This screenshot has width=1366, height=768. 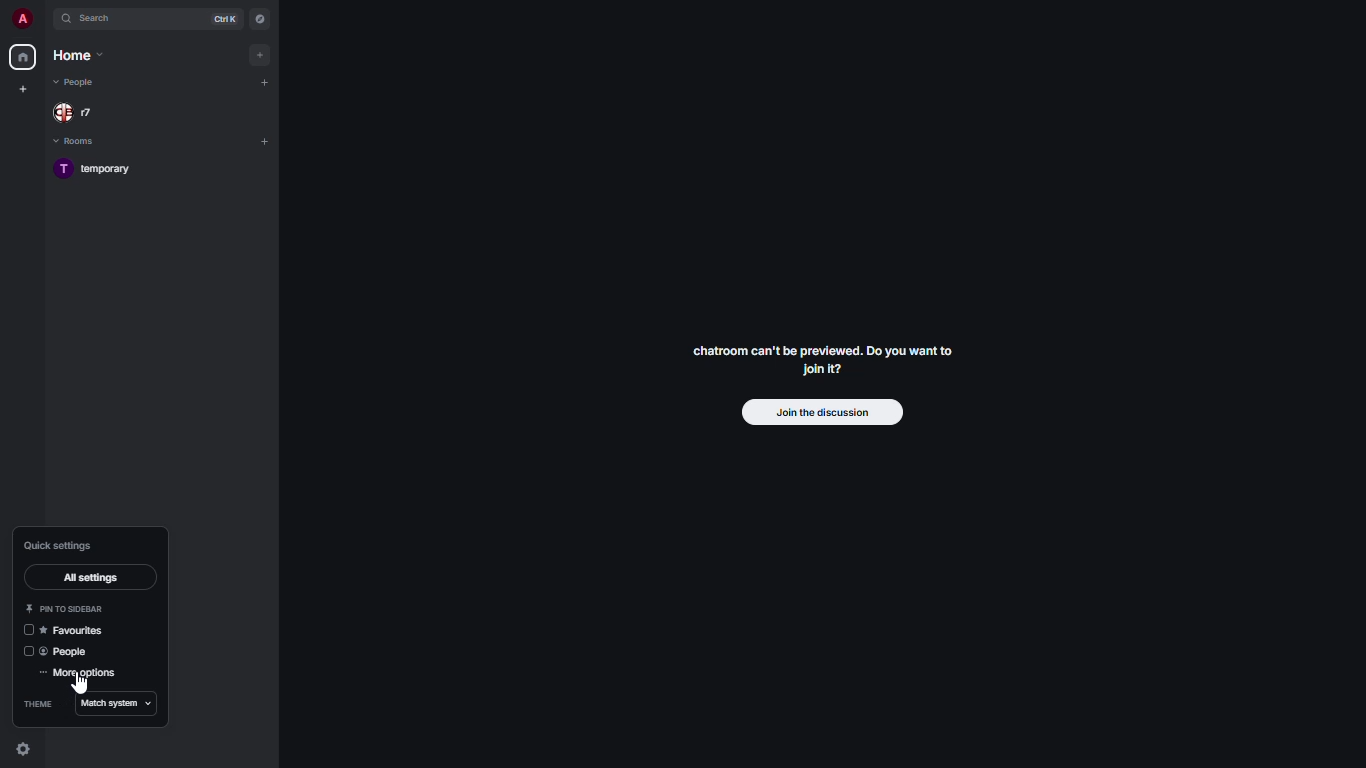 I want to click on room, so click(x=99, y=170).